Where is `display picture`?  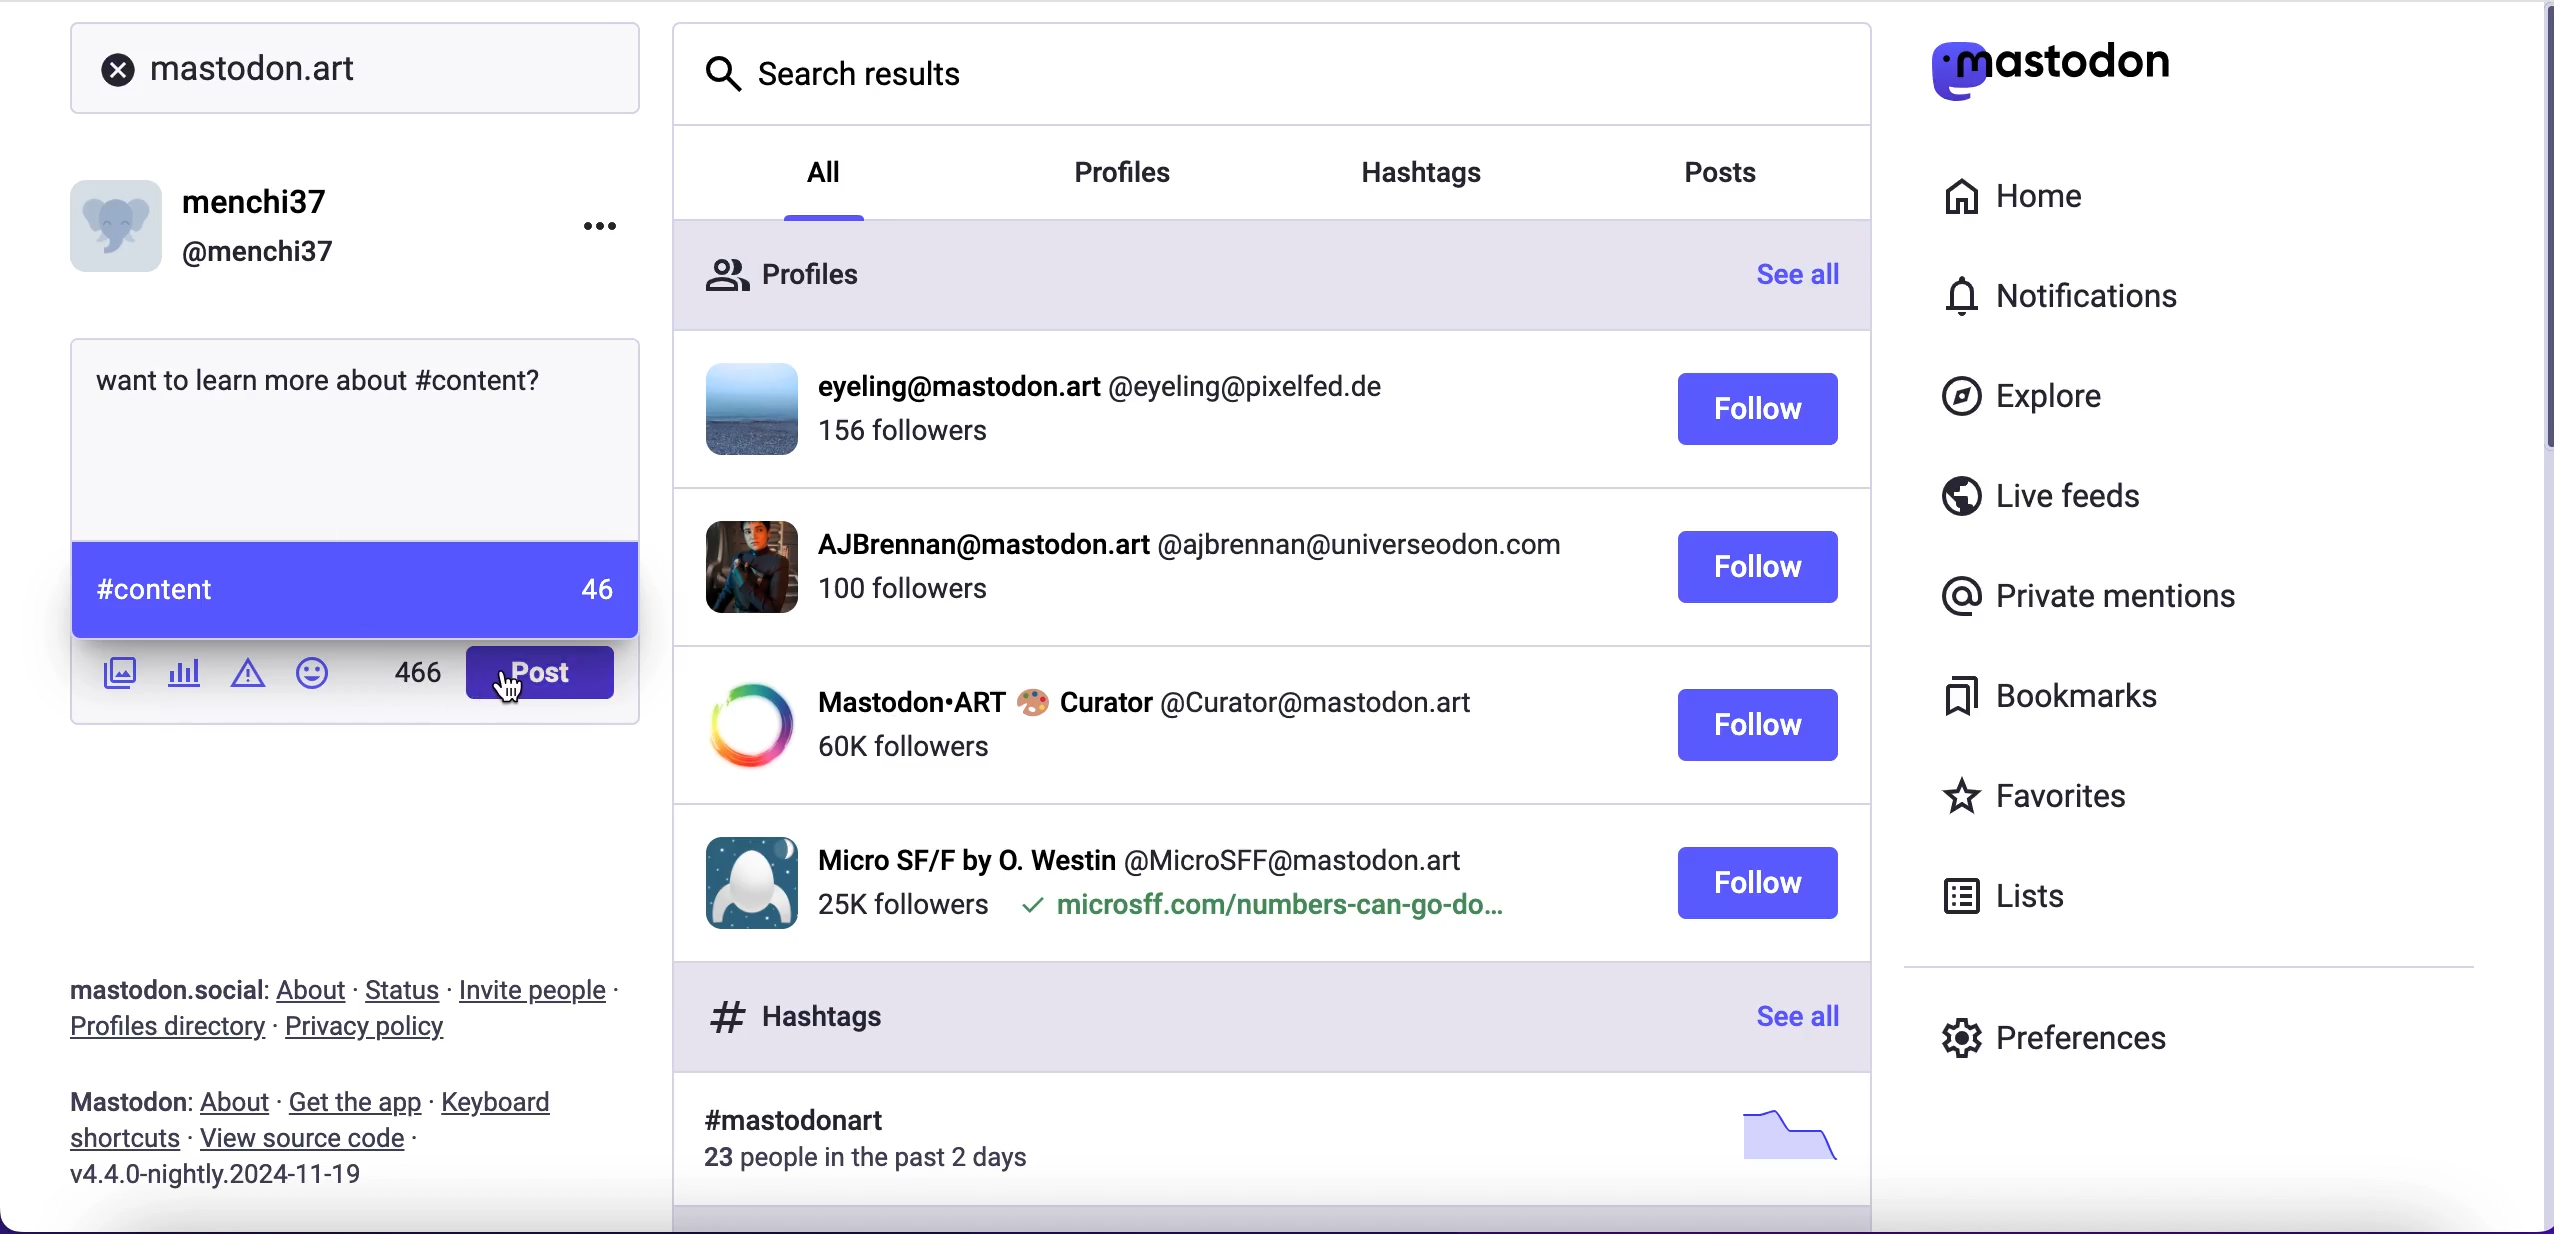 display picture is located at coordinates (743, 726).